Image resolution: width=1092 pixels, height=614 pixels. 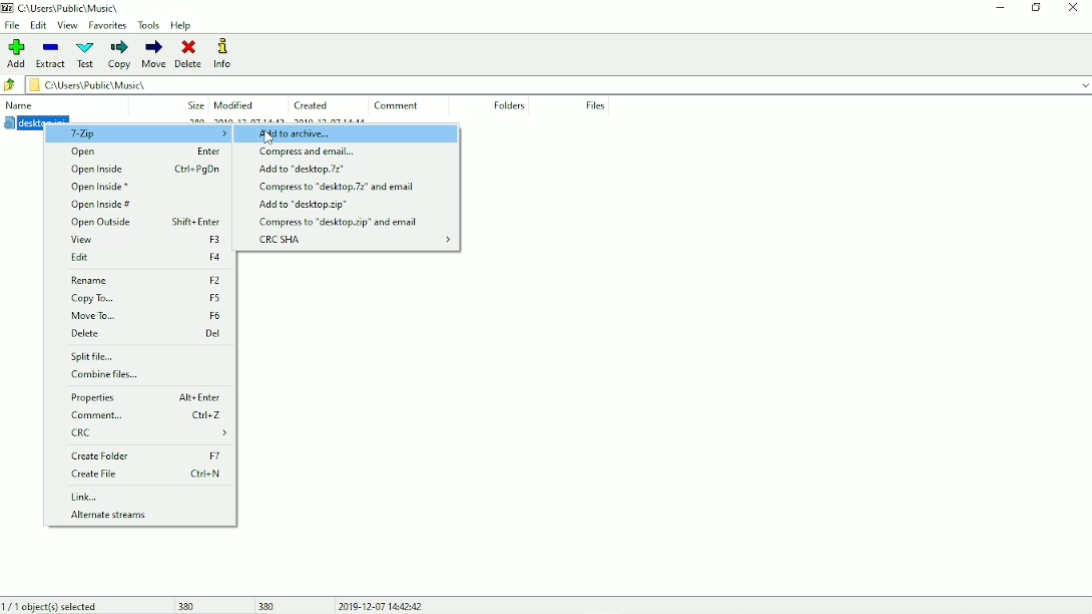 I want to click on Alternate streams, so click(x=109, y=515).